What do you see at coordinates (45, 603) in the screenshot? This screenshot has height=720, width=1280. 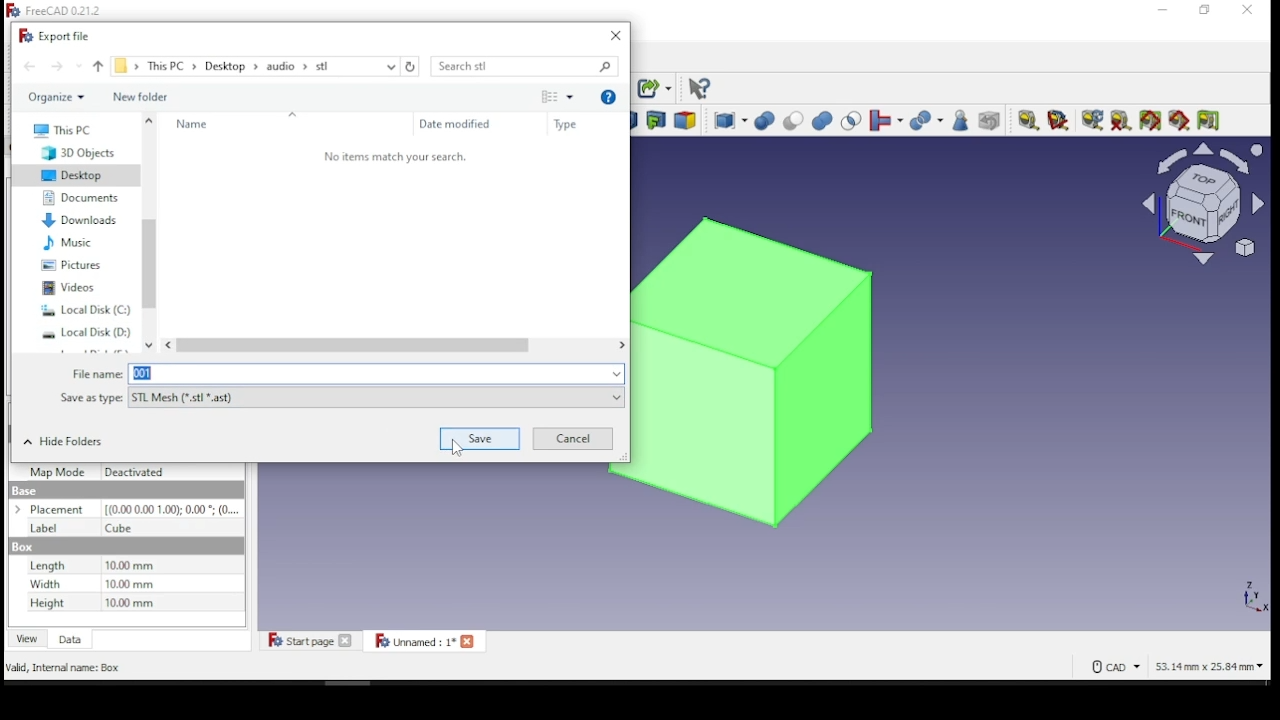 I see `Height` at bounding box center [45, 603].